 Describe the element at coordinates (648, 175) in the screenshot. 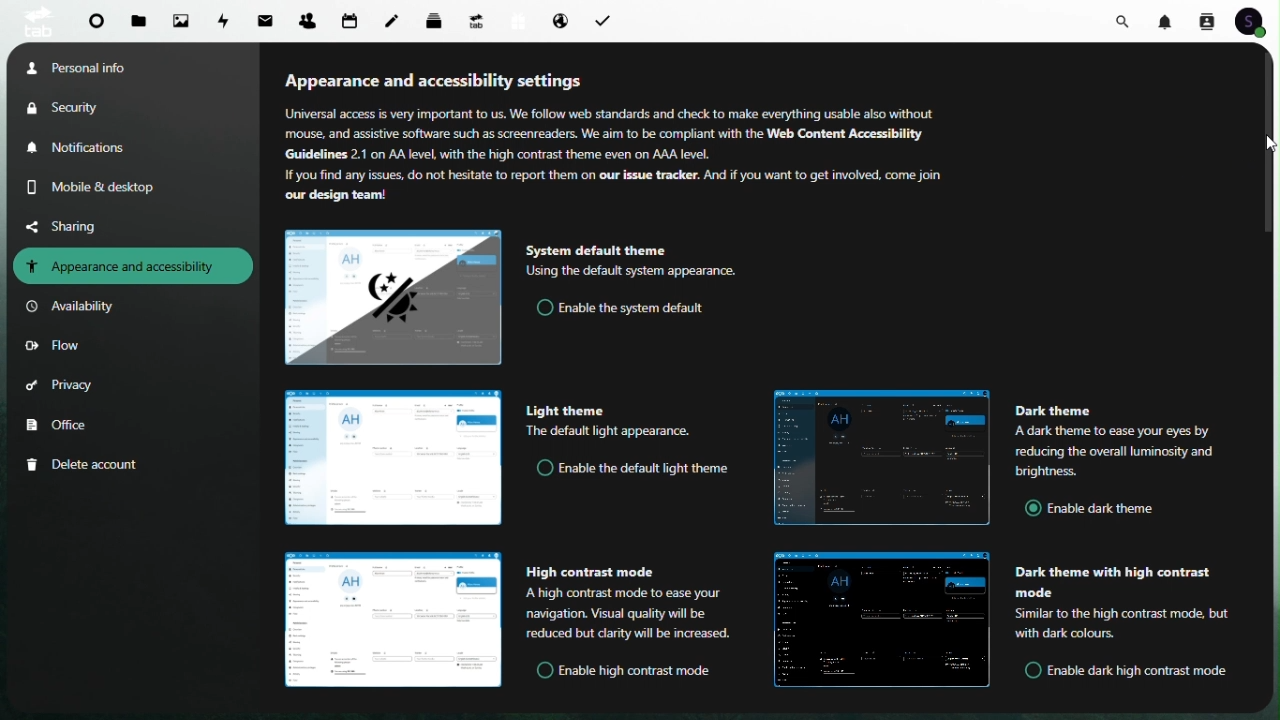

I see `Out issue tracker` at that location.